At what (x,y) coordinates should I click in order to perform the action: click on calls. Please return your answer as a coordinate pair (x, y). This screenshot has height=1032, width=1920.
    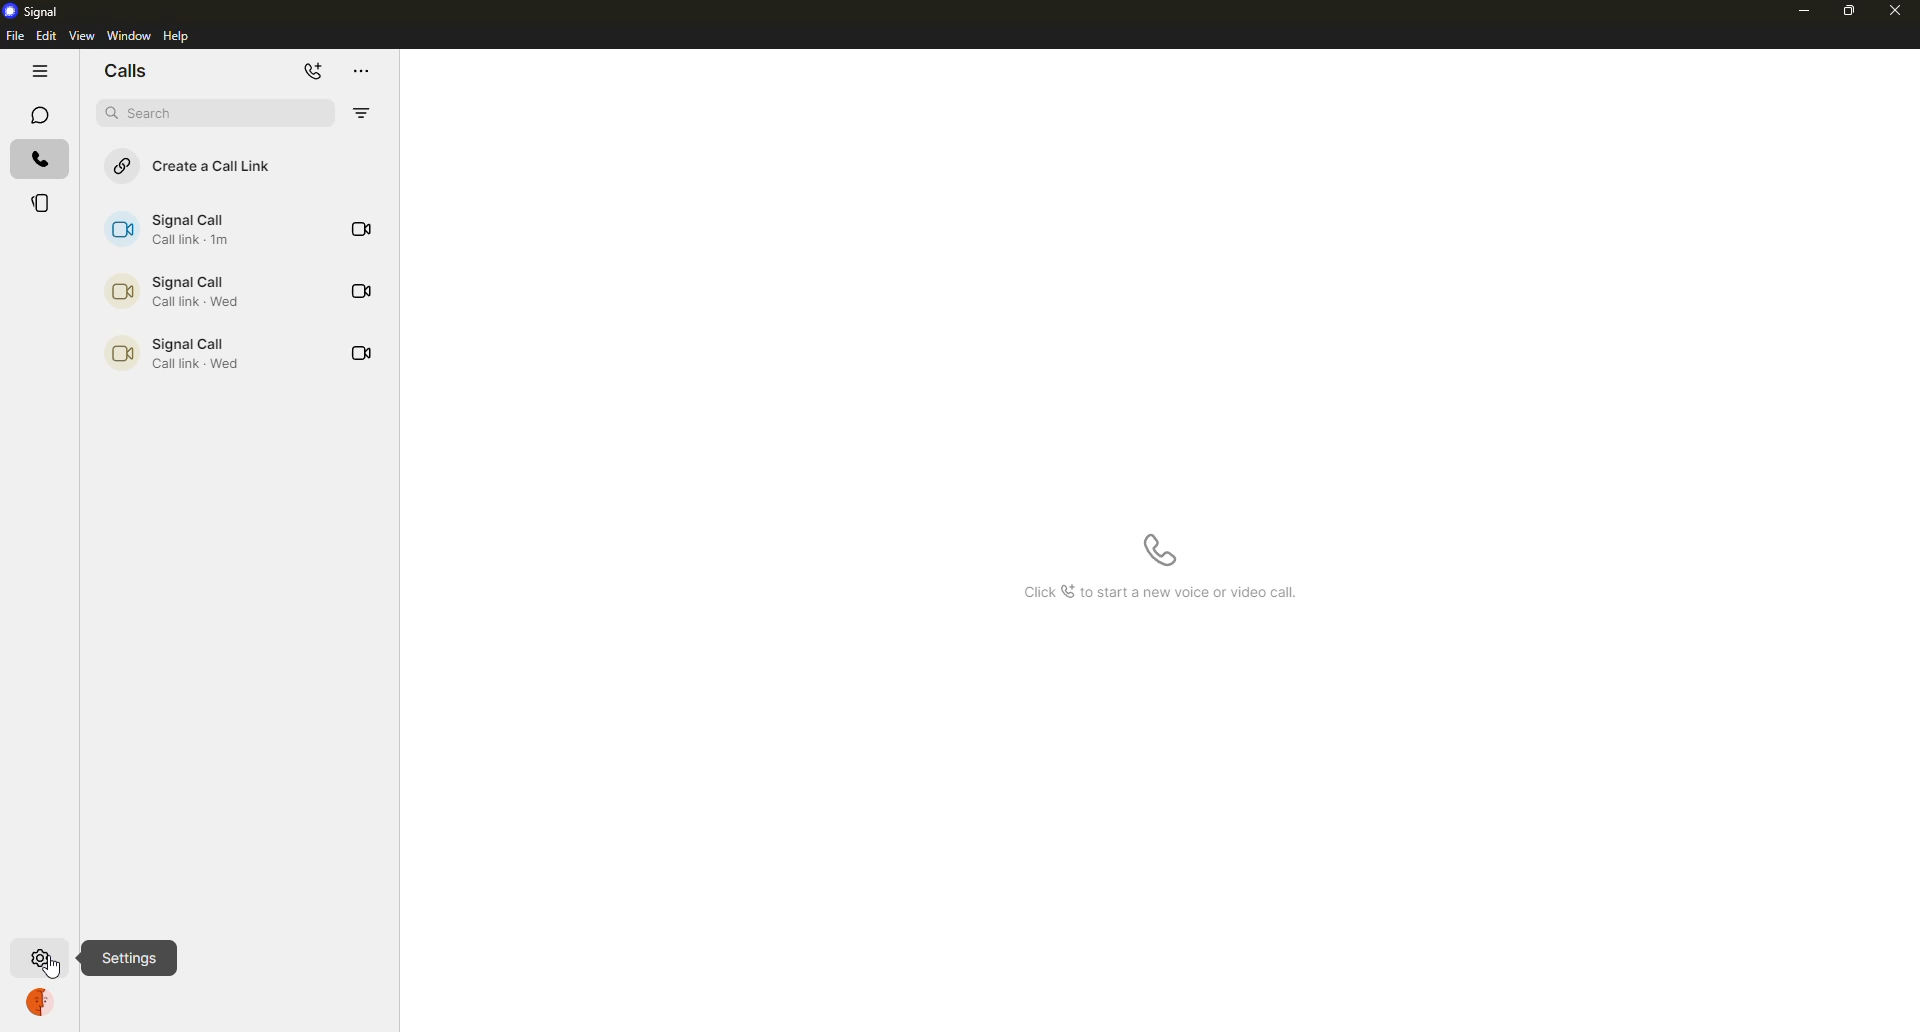
    Looking at the image, I should click on (38, 158).